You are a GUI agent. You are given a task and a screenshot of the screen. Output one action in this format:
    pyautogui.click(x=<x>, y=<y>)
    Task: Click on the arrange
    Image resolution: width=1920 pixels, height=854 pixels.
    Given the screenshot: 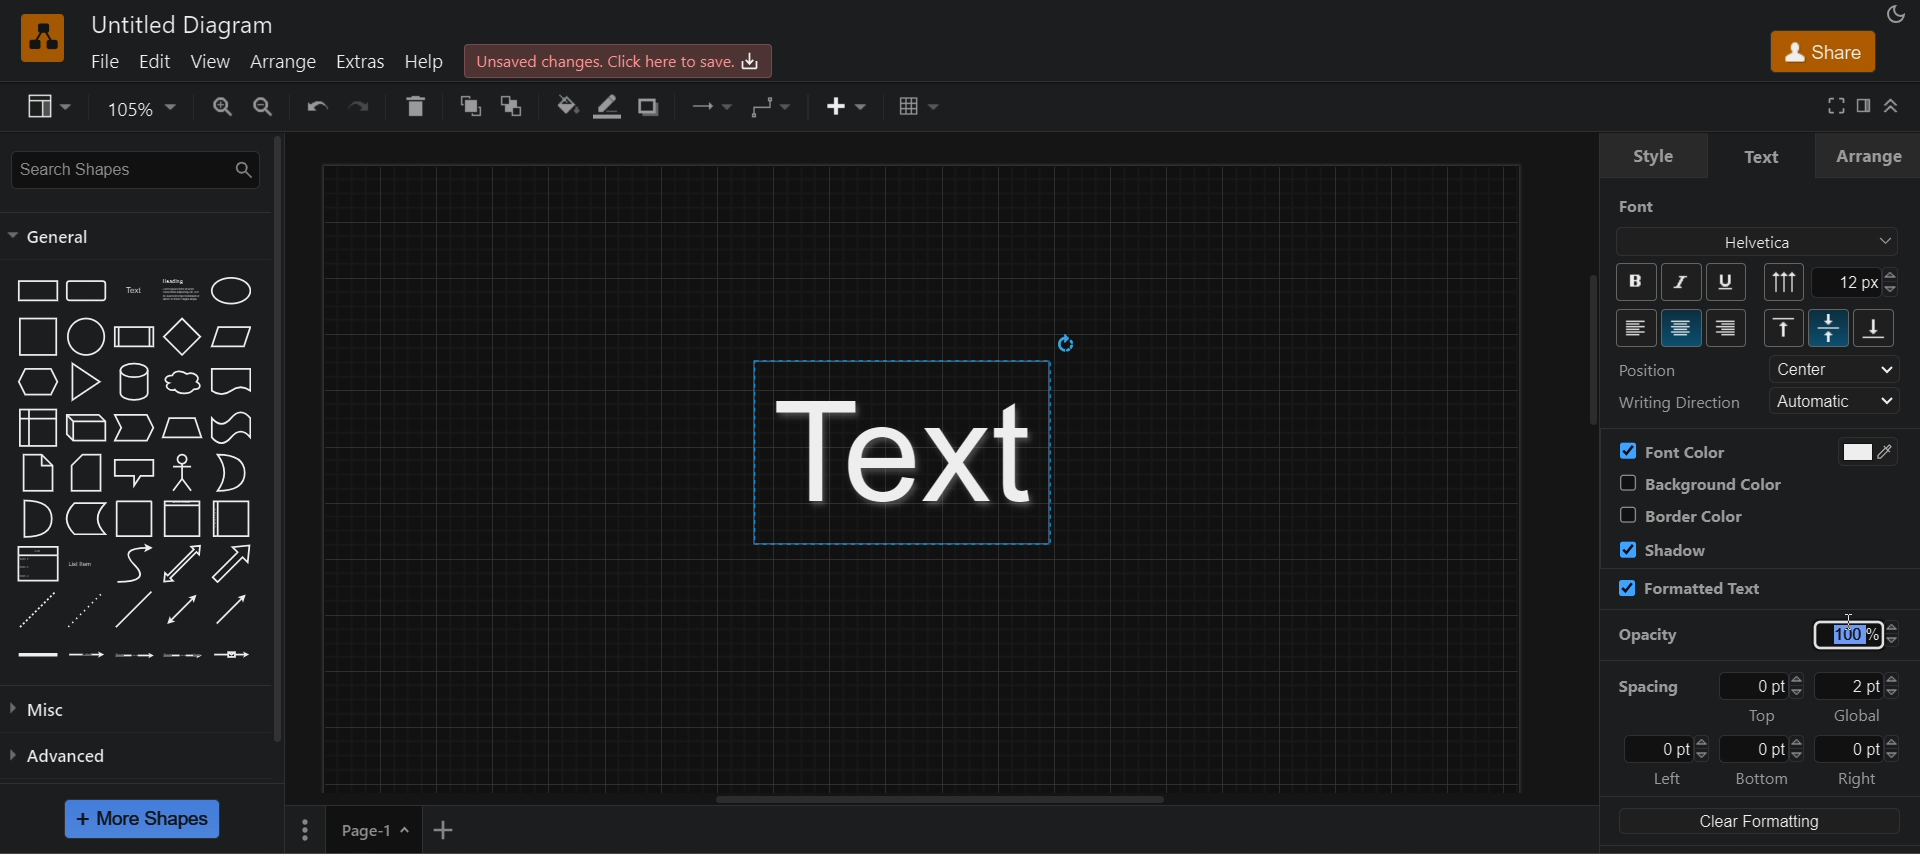 What is the action you would take?
    pyautogui.click(x=1869, y=156)
    